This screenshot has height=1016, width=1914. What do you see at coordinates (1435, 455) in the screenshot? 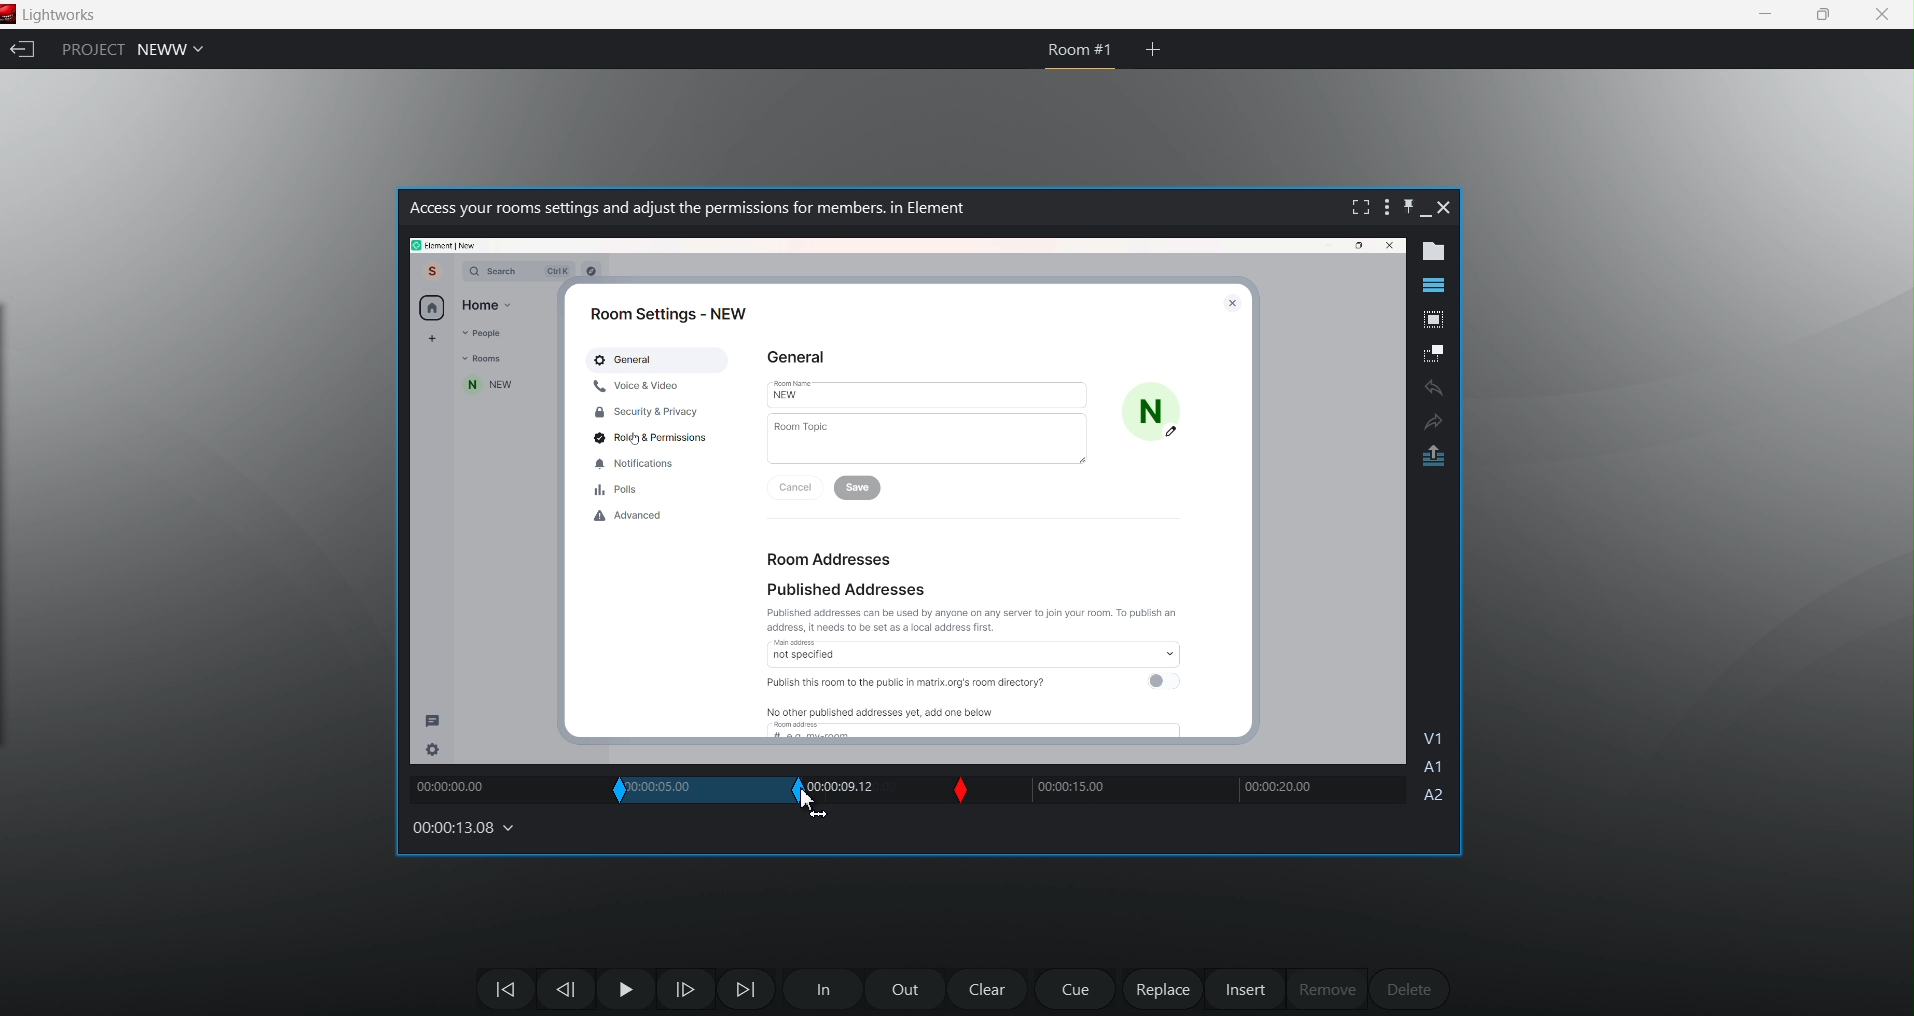
I see `pop out` at bounding box center [1435, 455].